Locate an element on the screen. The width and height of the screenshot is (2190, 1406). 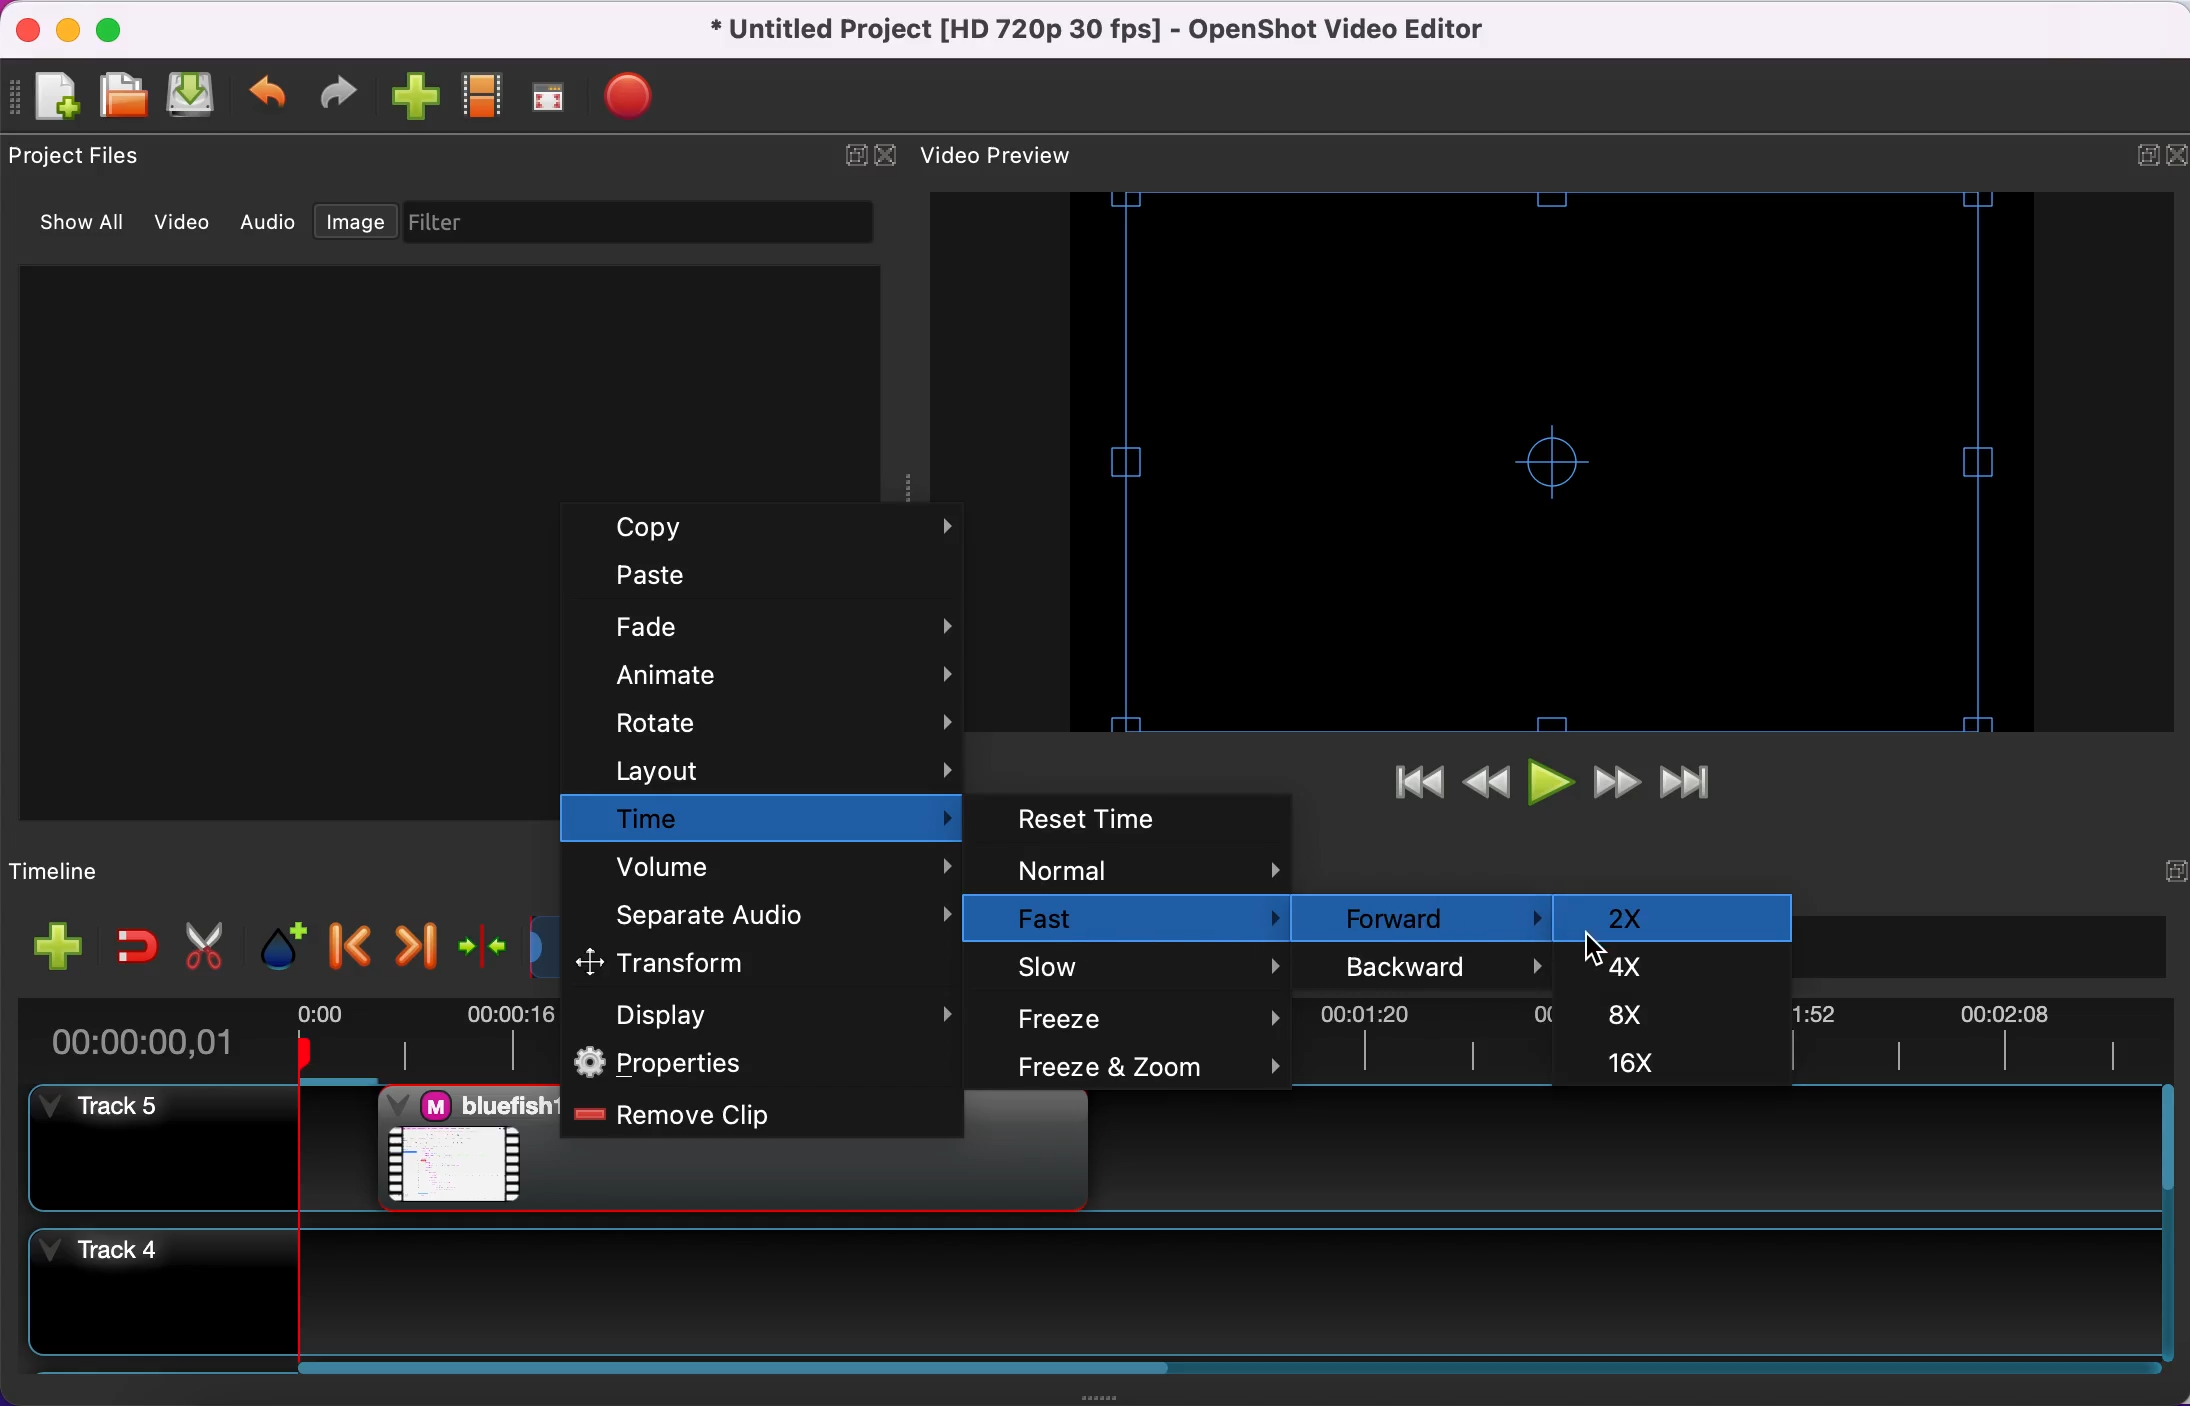
volume is located at coordinates (768, 869).